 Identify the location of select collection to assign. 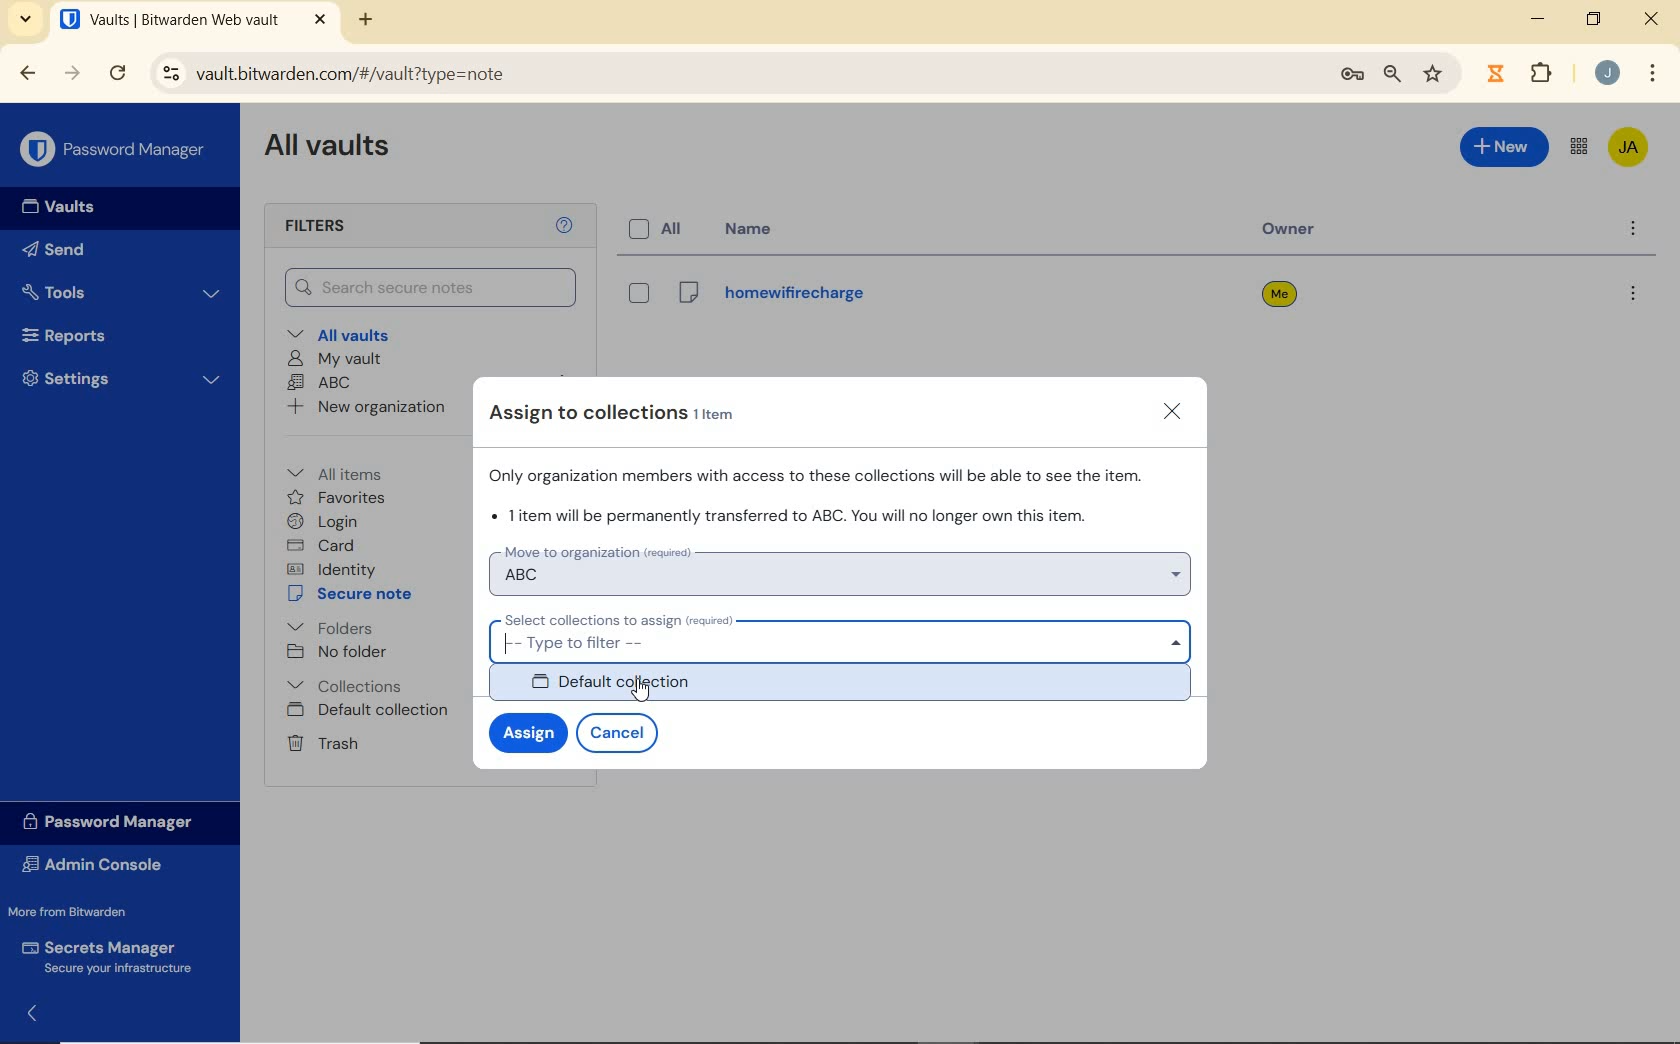
(843, 635).